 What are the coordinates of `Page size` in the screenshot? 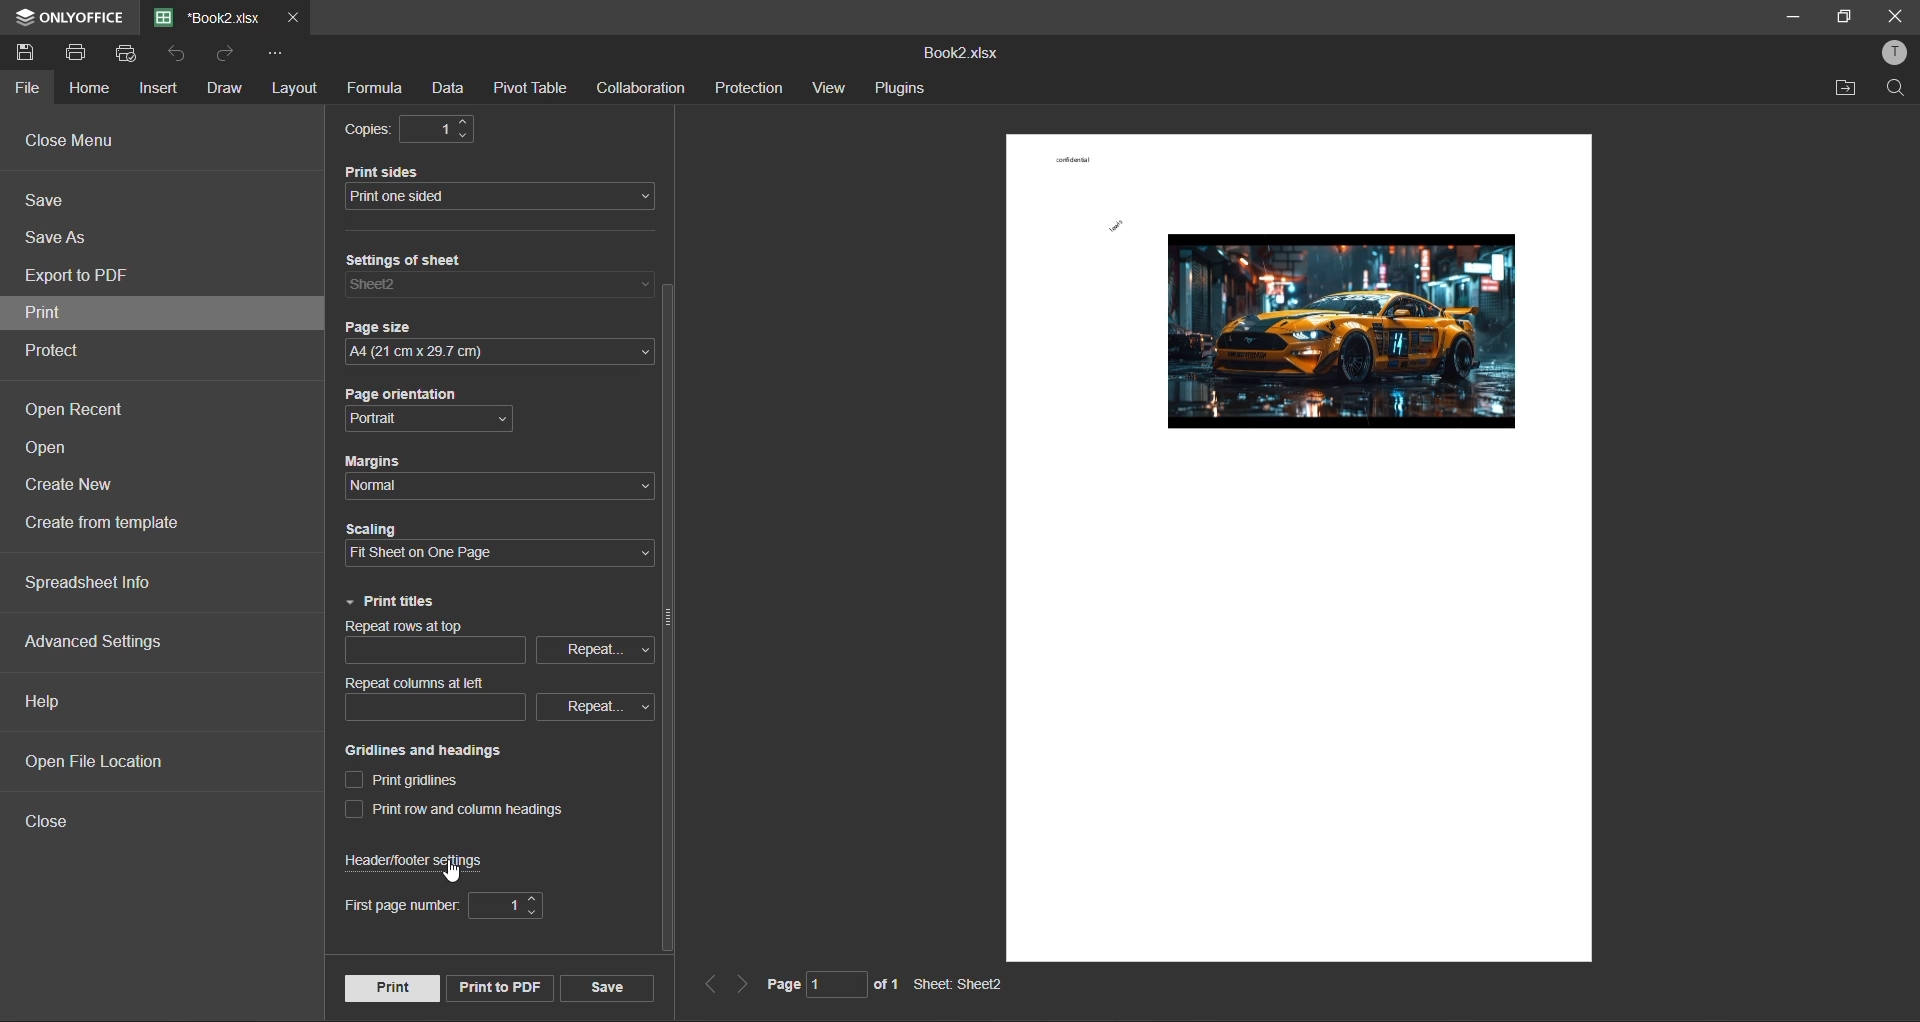 It's located at (380, 326).